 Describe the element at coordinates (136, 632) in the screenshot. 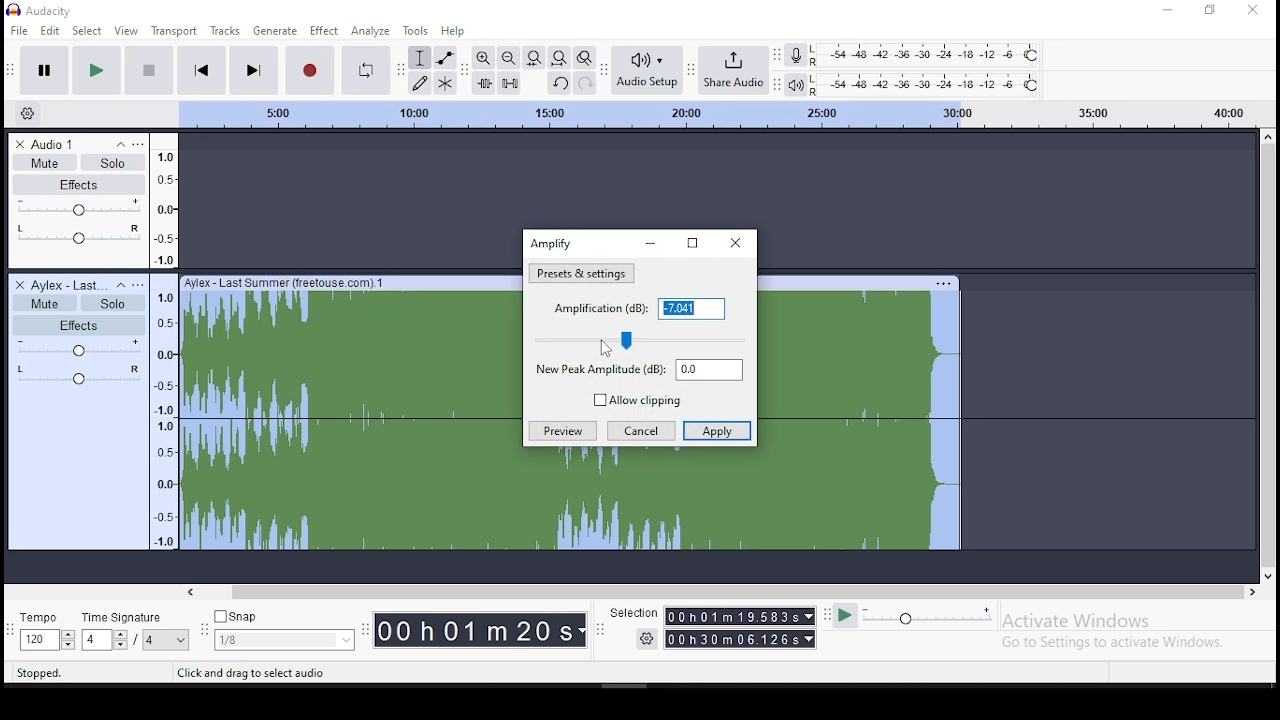

I see `rime signature` at that location.